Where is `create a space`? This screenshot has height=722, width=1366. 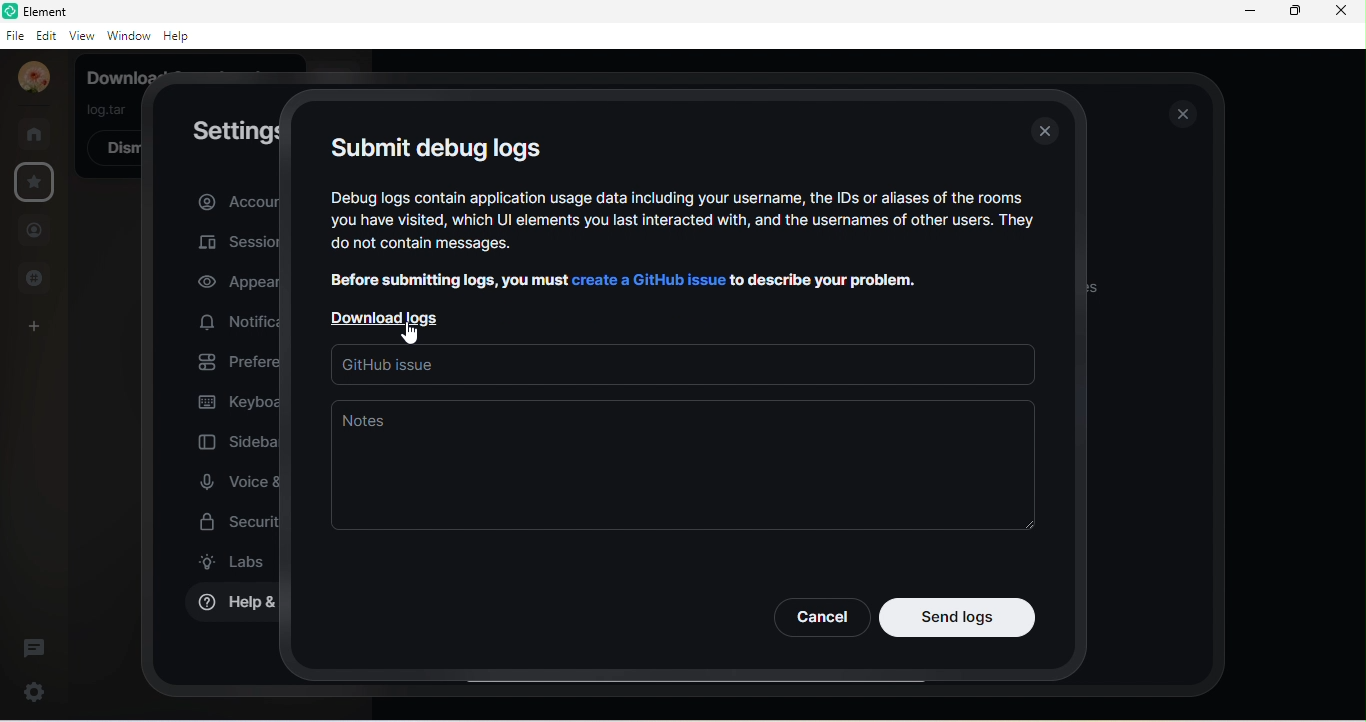
create a space is located at coordinates (42, 324).